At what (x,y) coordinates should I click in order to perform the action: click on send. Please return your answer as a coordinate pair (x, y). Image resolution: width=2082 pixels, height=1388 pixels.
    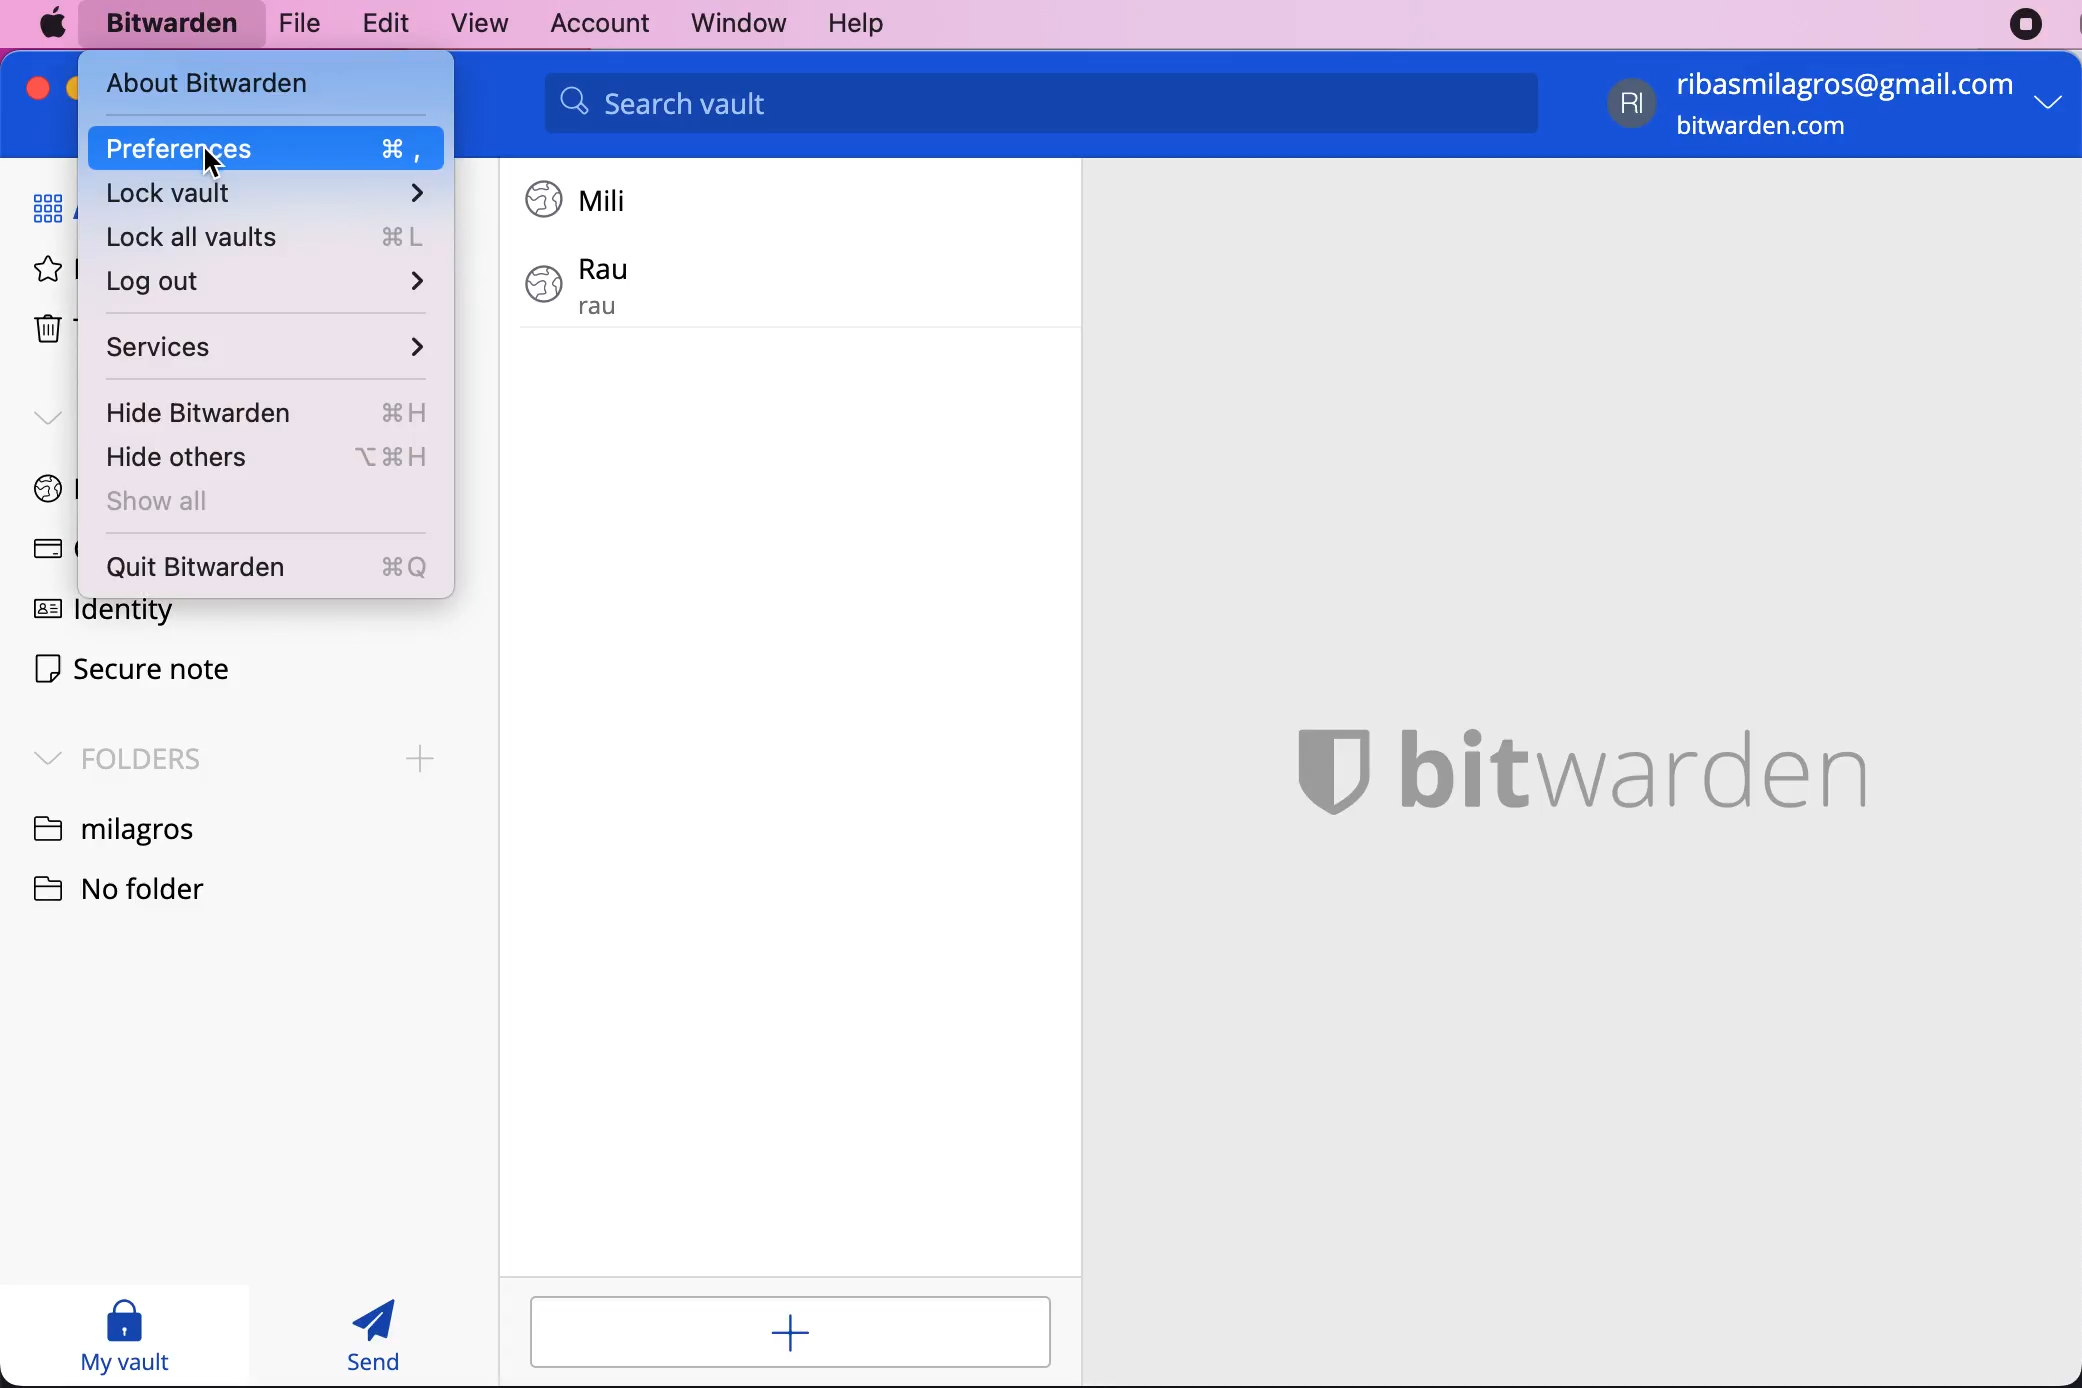
    Looking at the image, I should click on (376, 1335).